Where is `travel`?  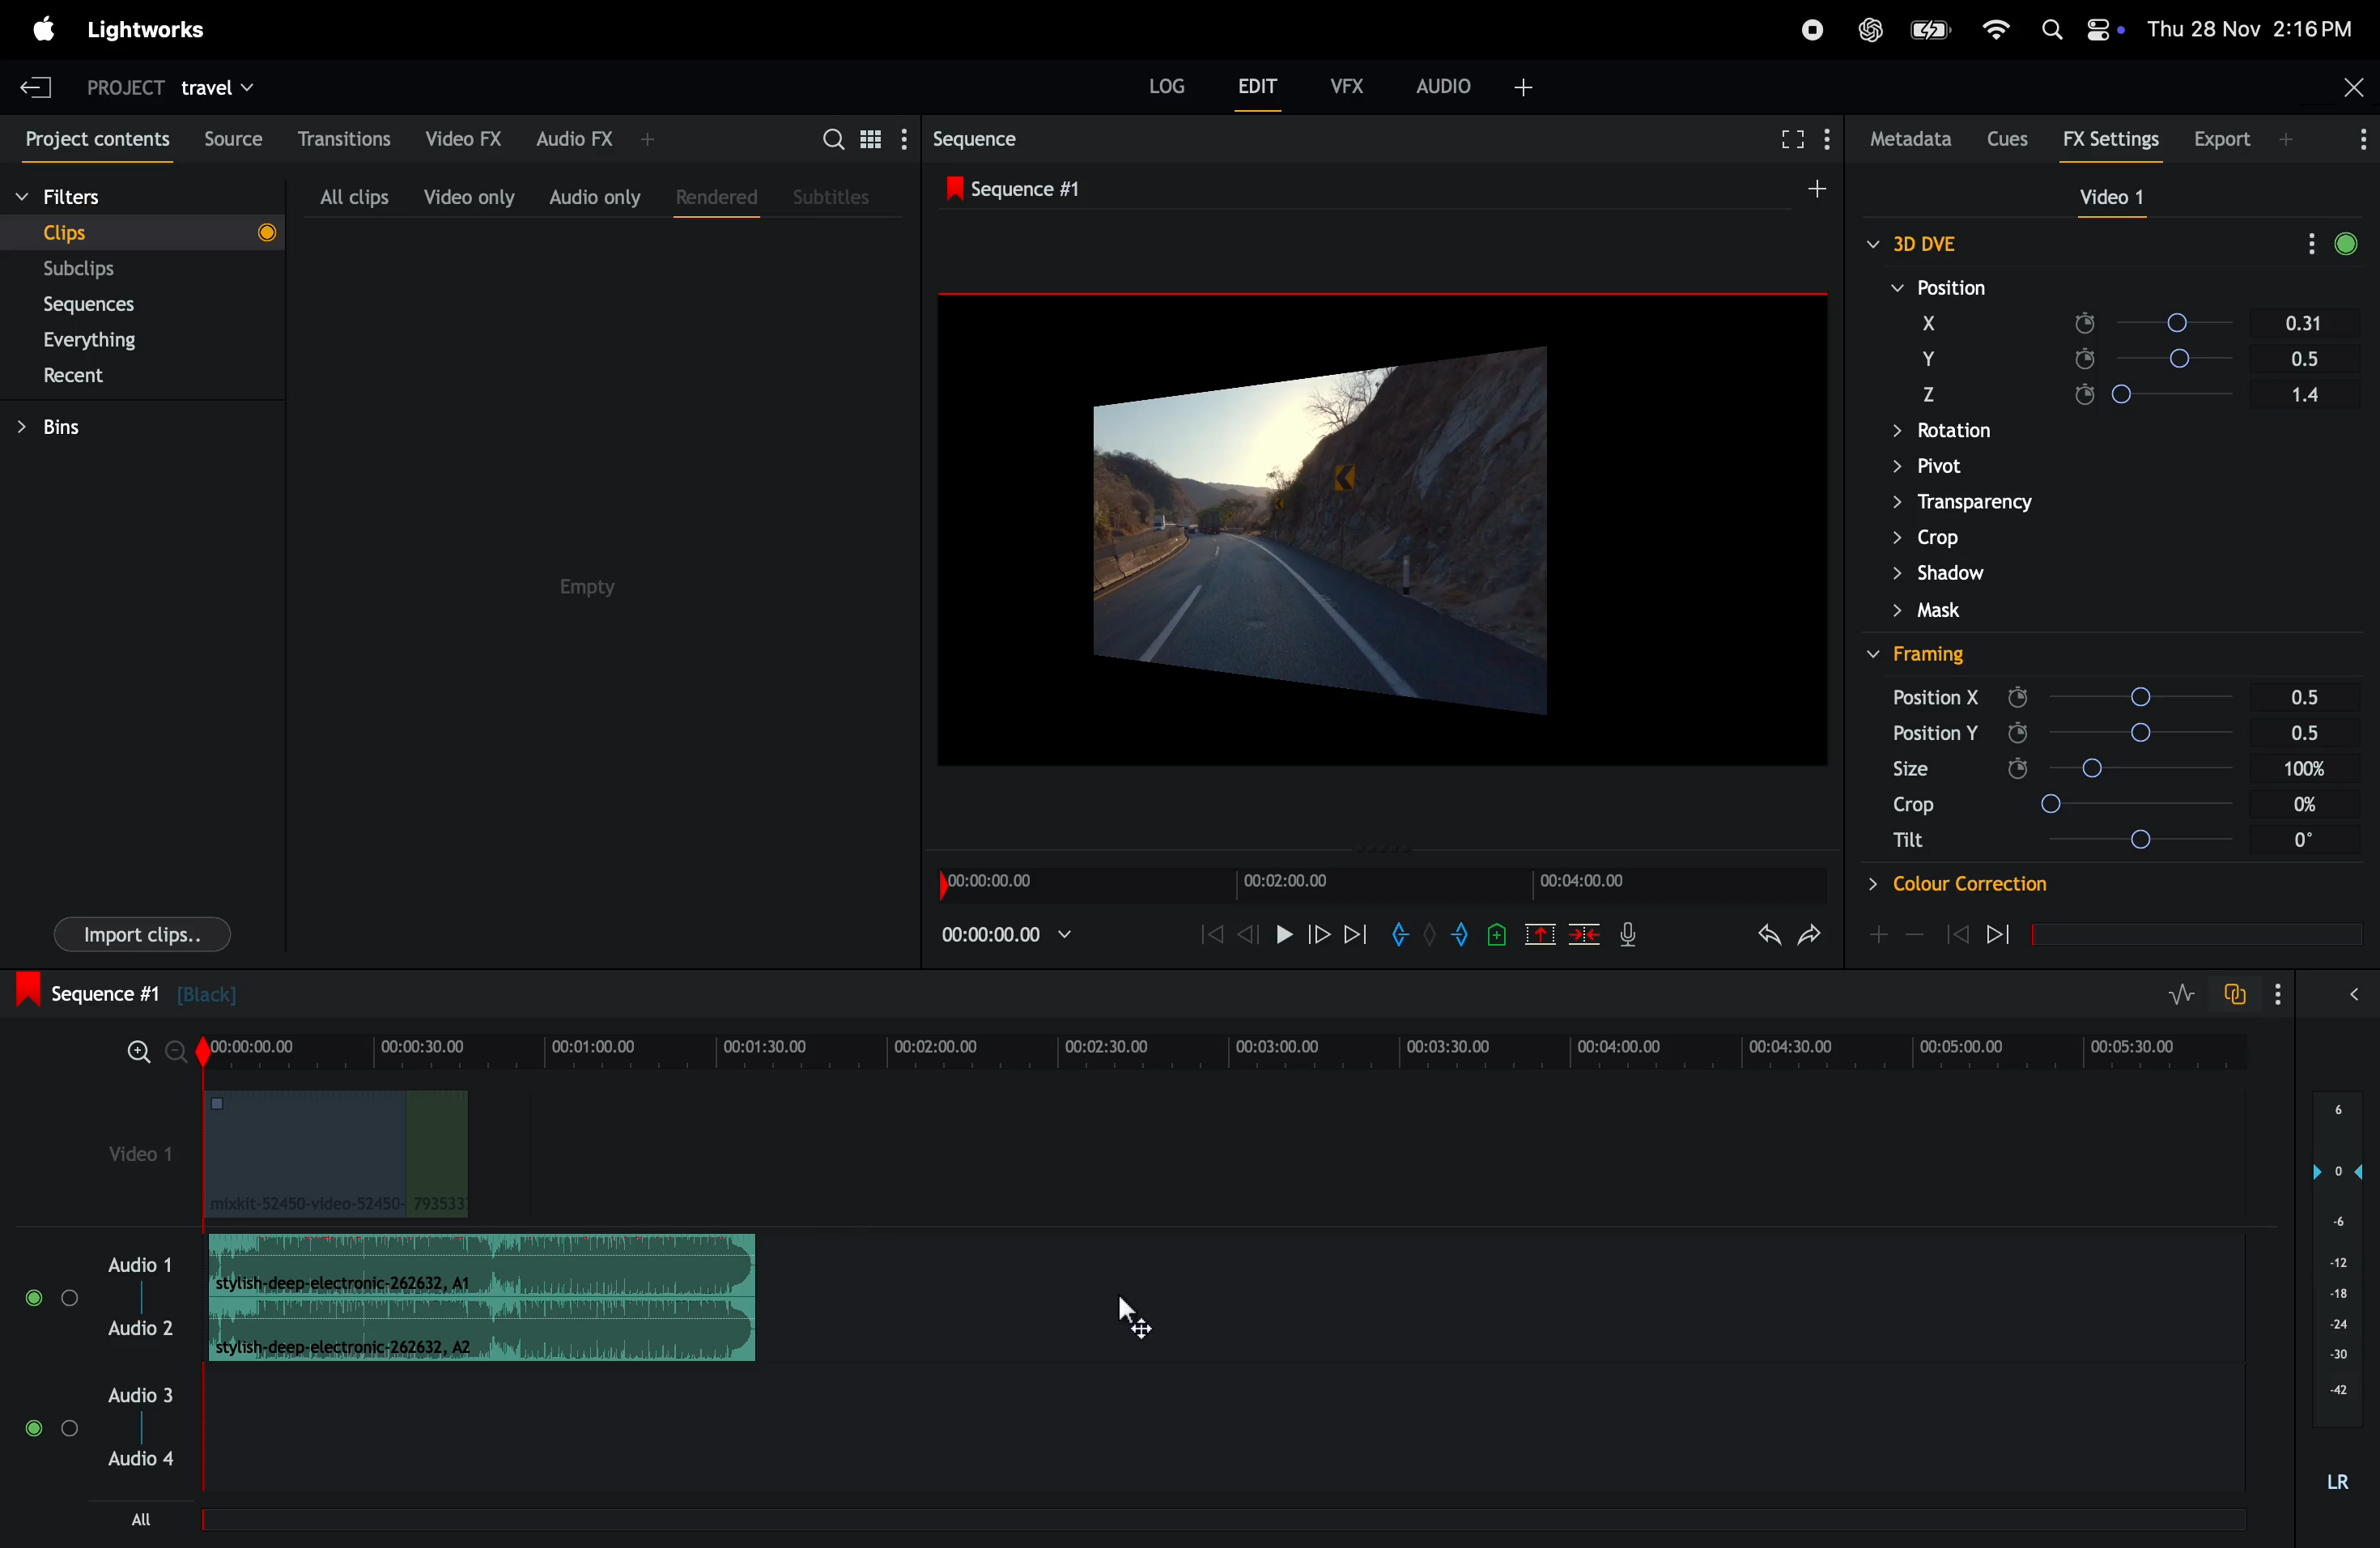 travel is located at coordinates (218, 86).